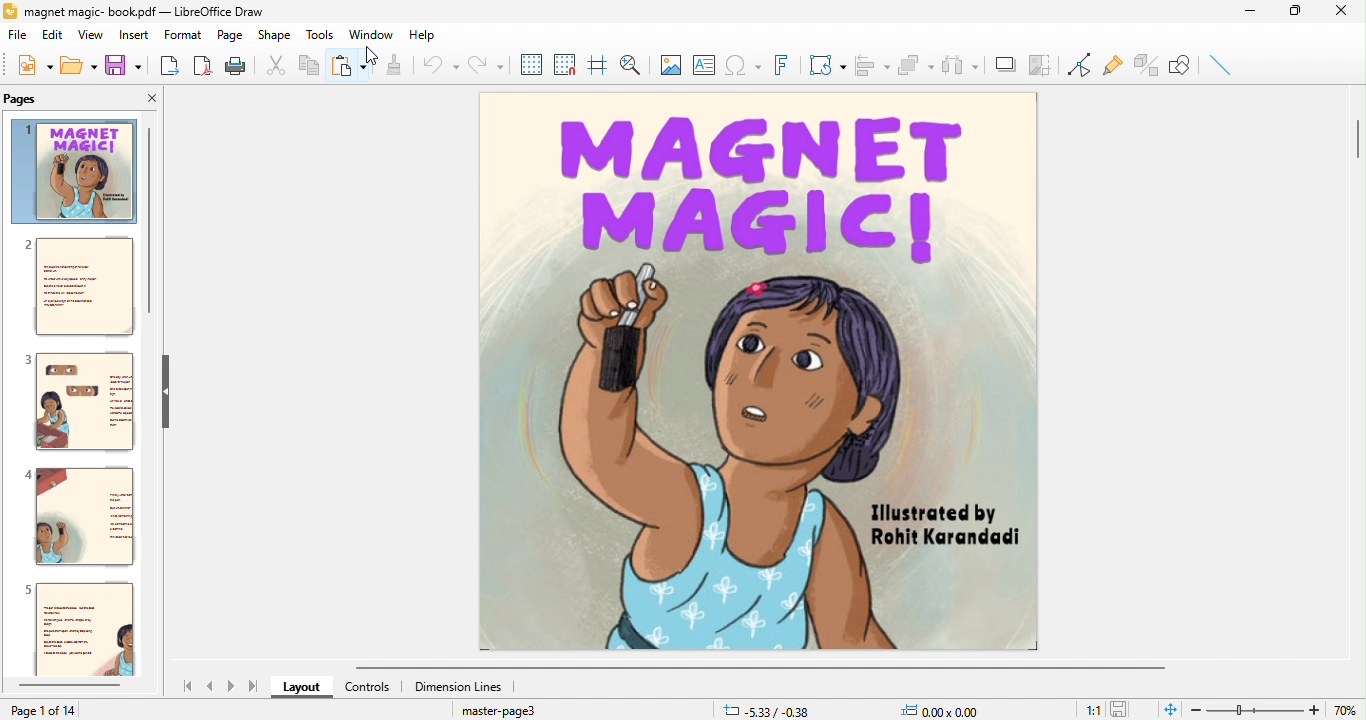 Image resolution: width=1366 pixels, height=720 pixels. Describe the element at coordinates (231, 687) in the screenshot. I see `next page` at that location.